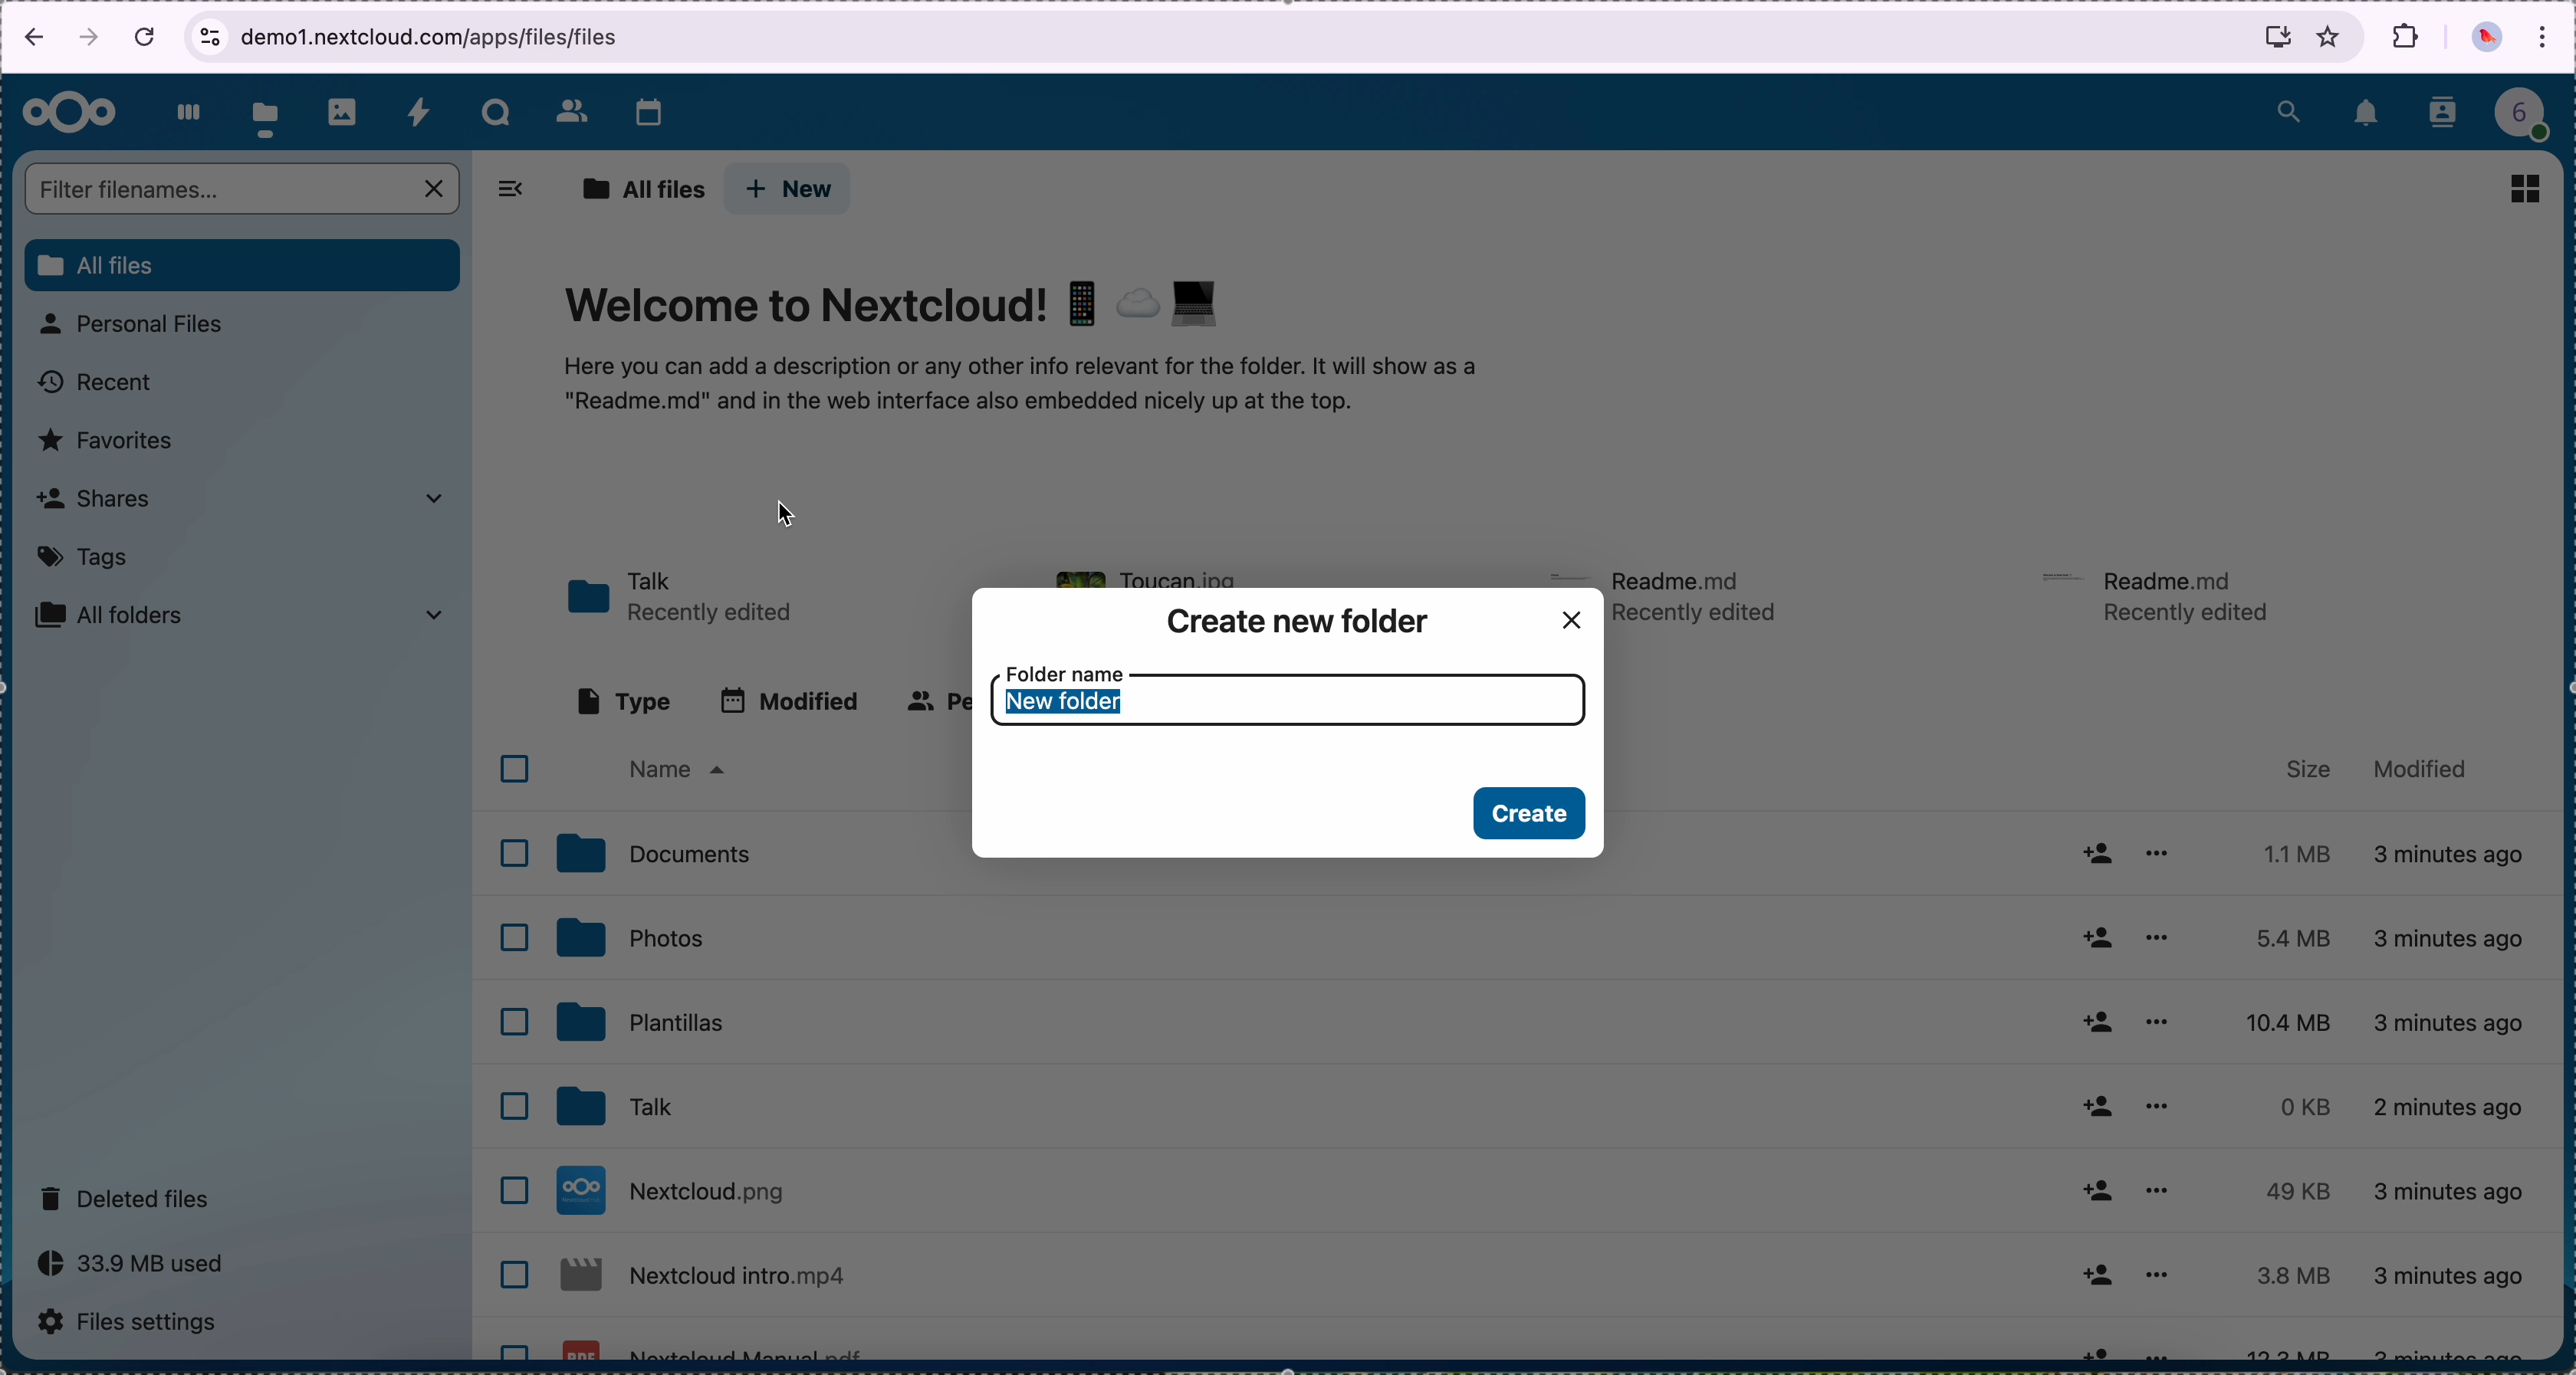 The height and width of the screenshot is (1375, 2576). Describe the element at coordinates (142, 1269) in the screenshot. I see `capacity` at that location.